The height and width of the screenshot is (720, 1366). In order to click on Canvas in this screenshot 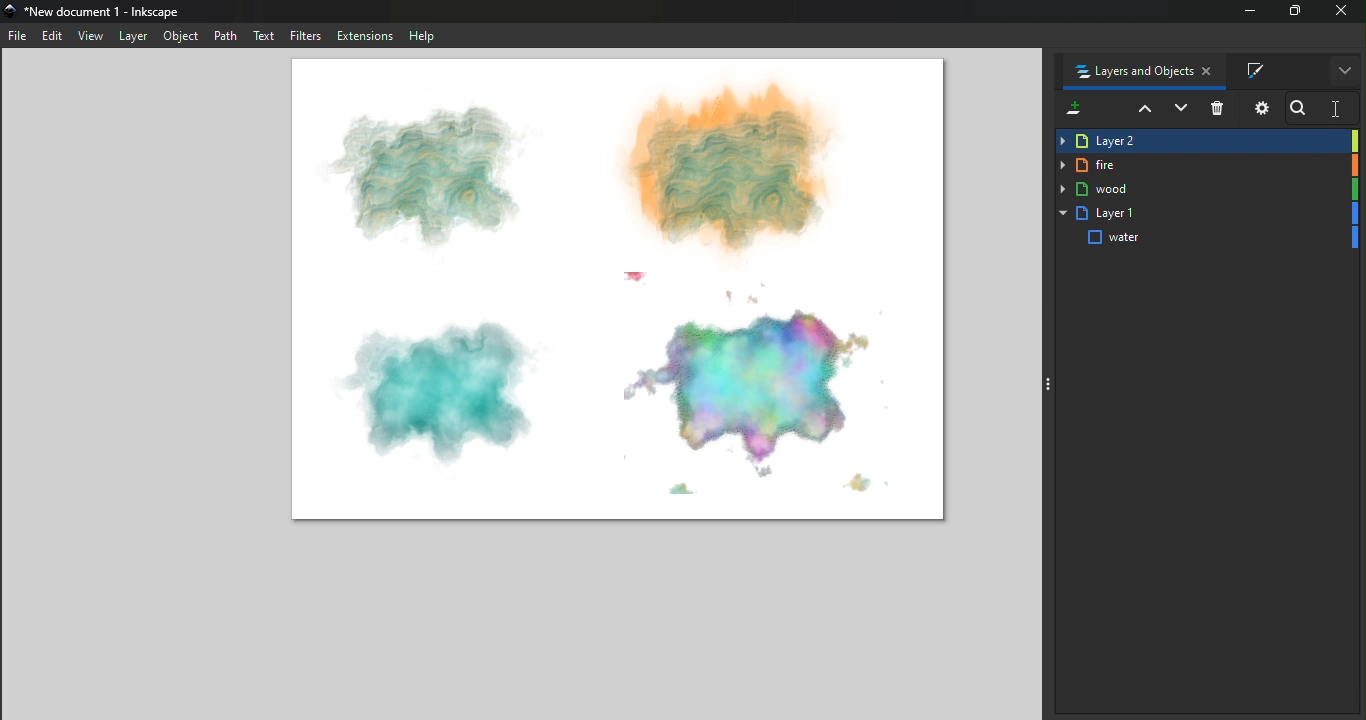, I will do `click(625, 292)`.